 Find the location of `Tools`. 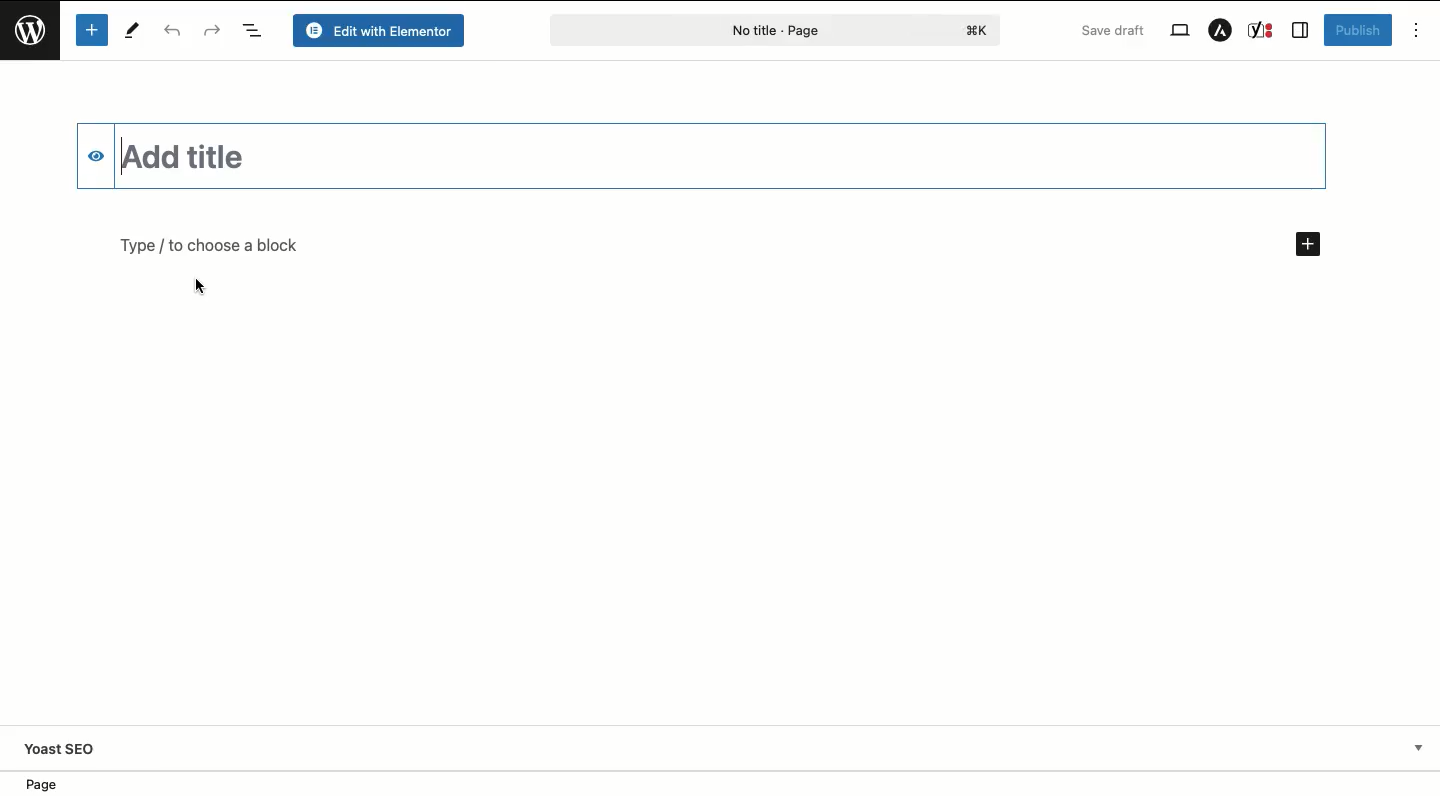

Tools is located at coordinates (130, 30).